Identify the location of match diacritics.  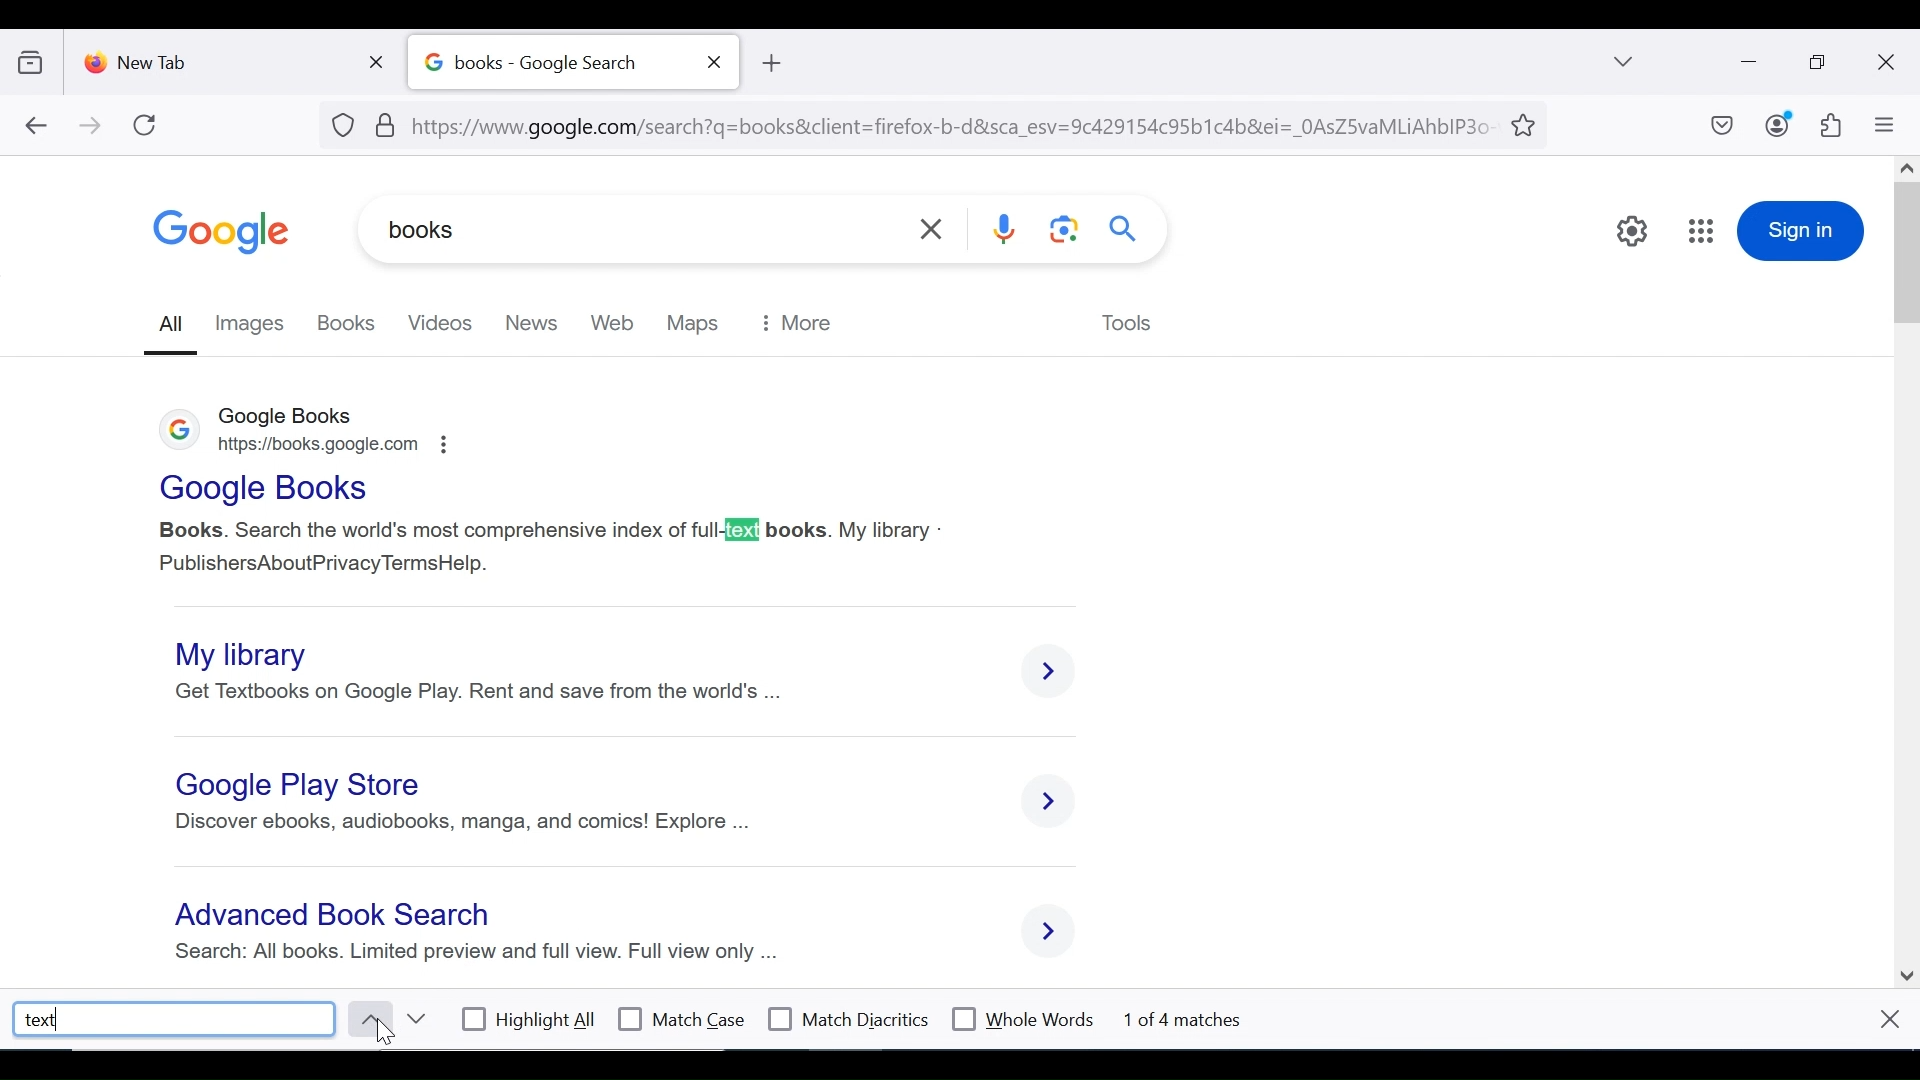
(849, 1020).